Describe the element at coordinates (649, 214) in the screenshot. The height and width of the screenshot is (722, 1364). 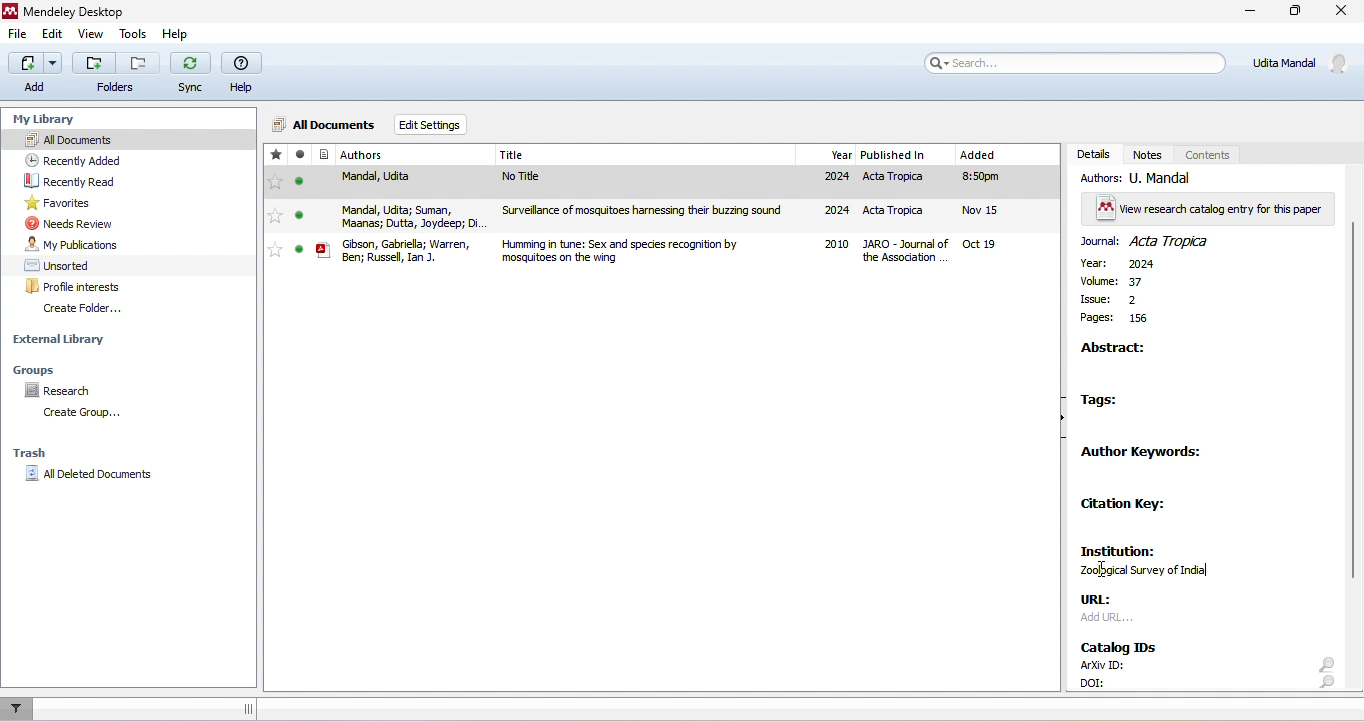
I see `surveillance of mosquitoes harnessing their buzzing sound` at that location.